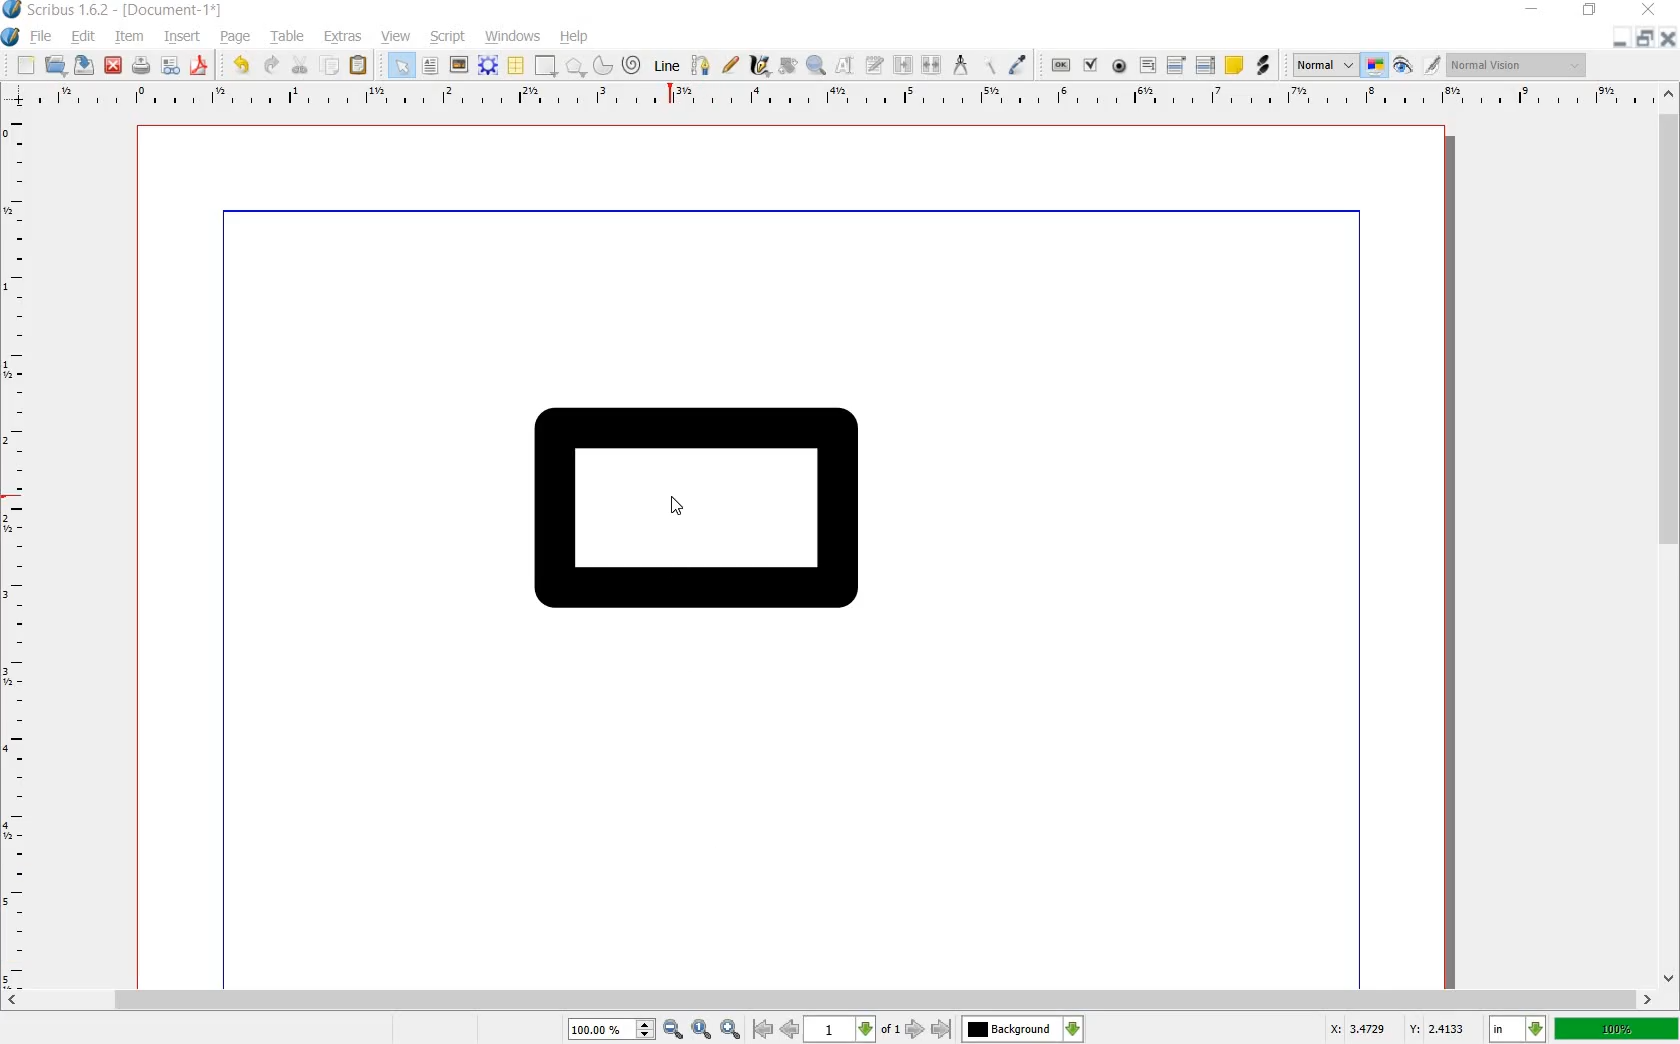  What do you see at coordinates (1515, 66) in the screenshot?
I see `visual appearance of the display` at bounding box center [1515, 66].